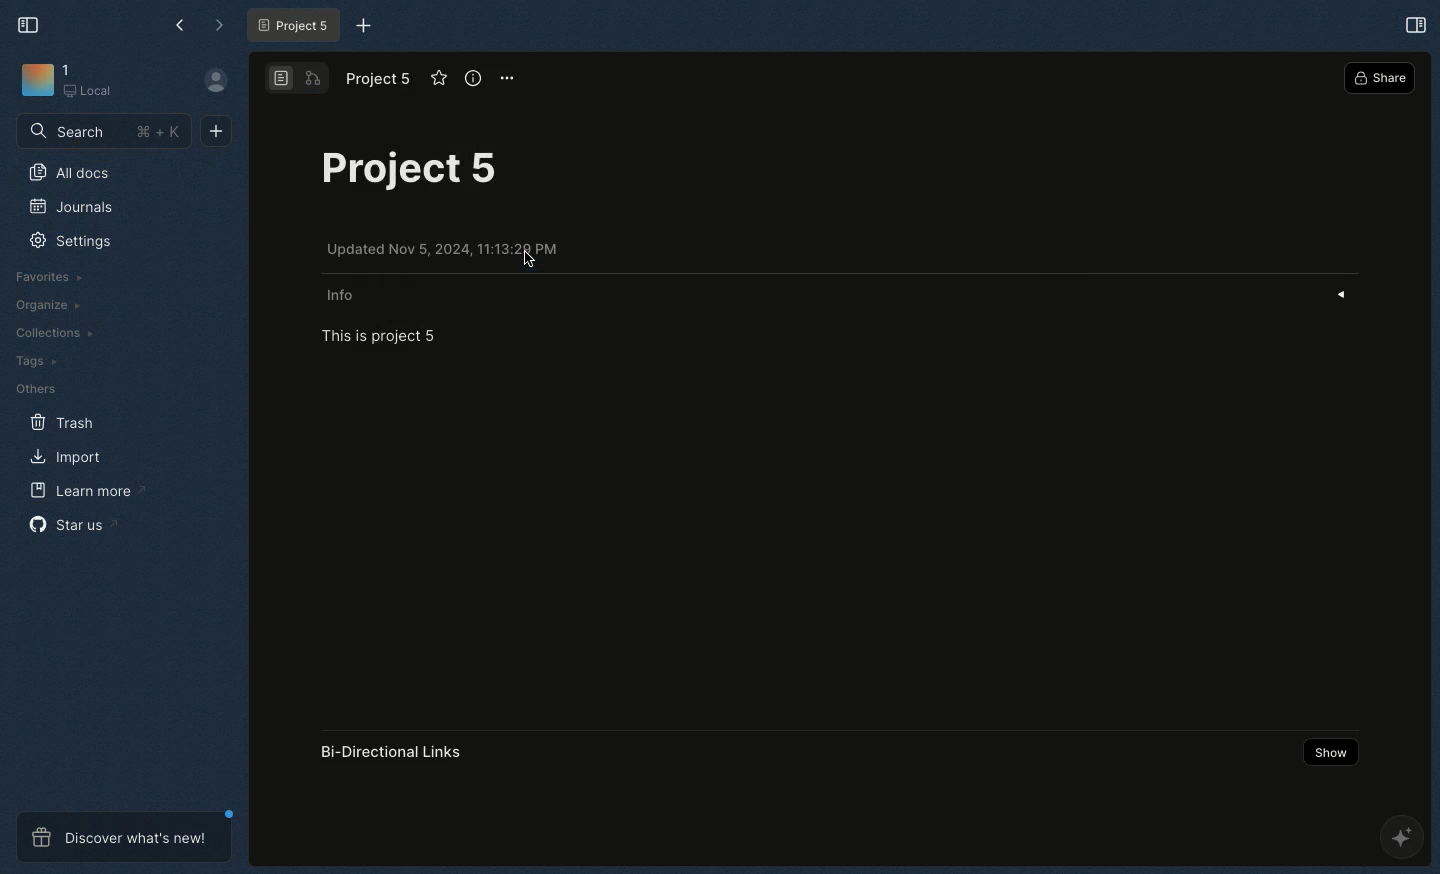 This screenshot has width=1440, height=874. I want to click on Collapse sidebar, so click(27, 23).